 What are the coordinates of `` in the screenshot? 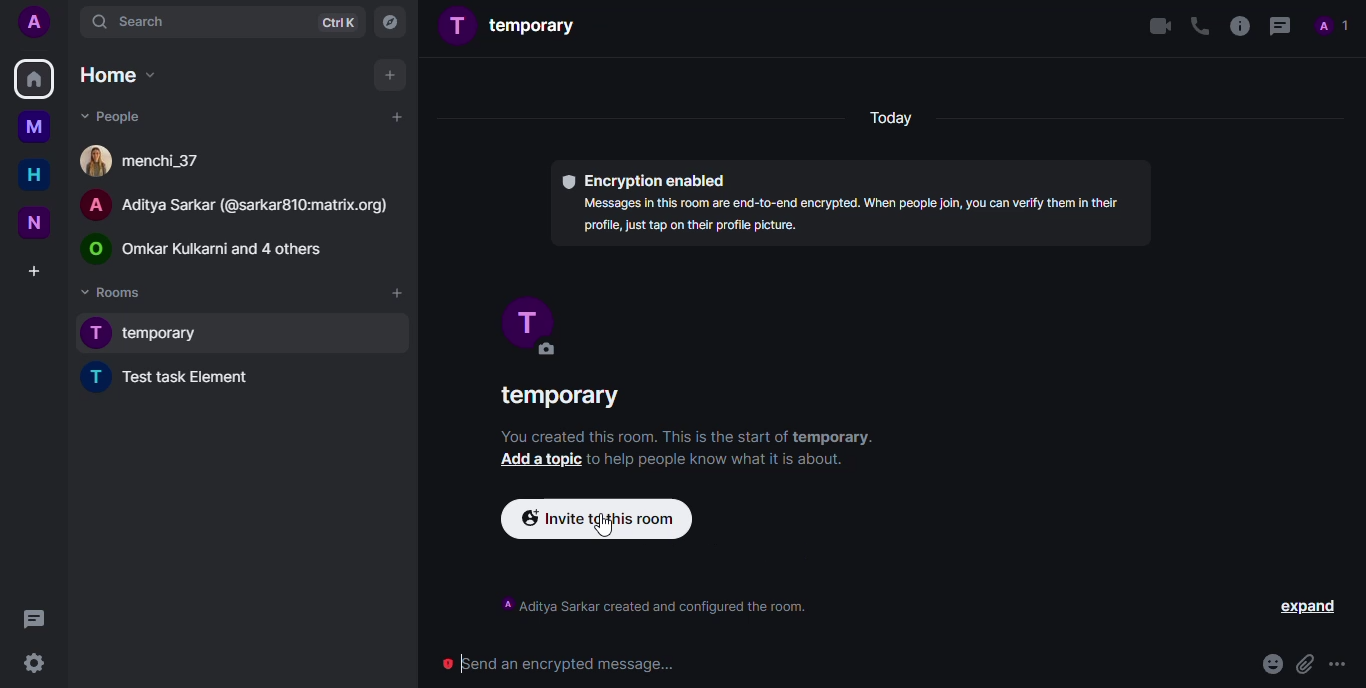 It's located at (1351, 105).